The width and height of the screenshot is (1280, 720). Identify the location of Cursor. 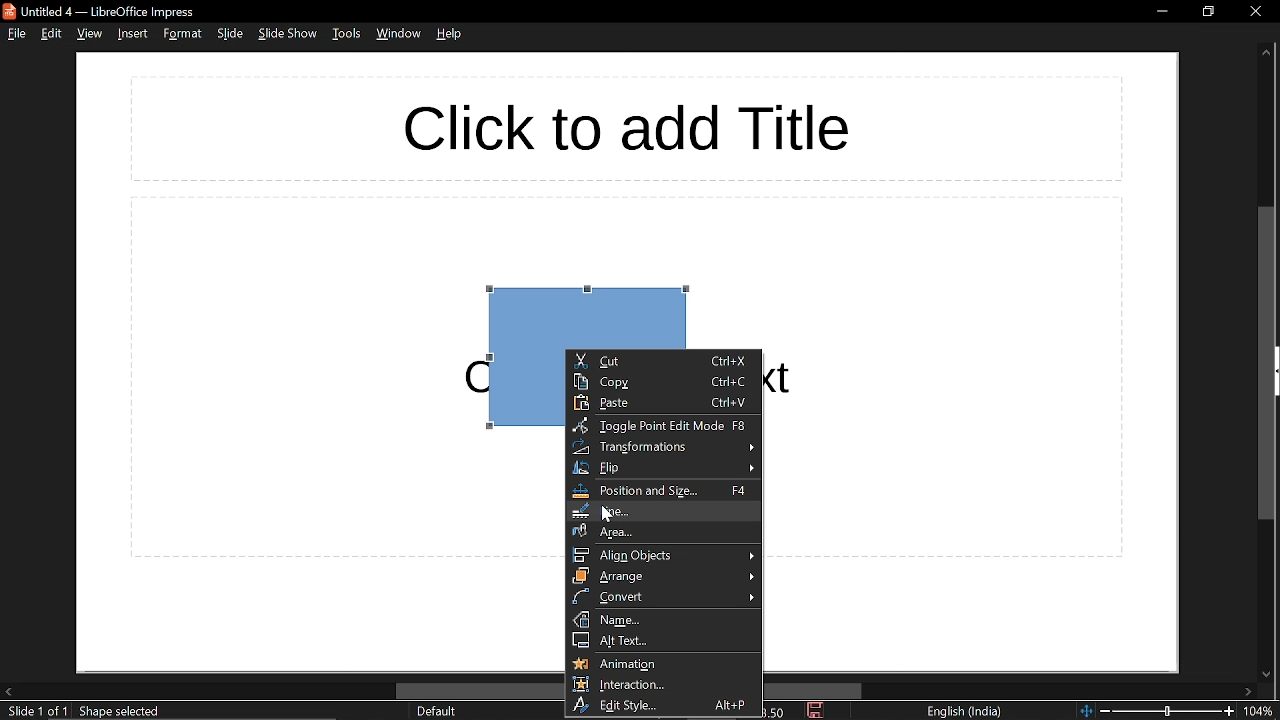
(605, 514).